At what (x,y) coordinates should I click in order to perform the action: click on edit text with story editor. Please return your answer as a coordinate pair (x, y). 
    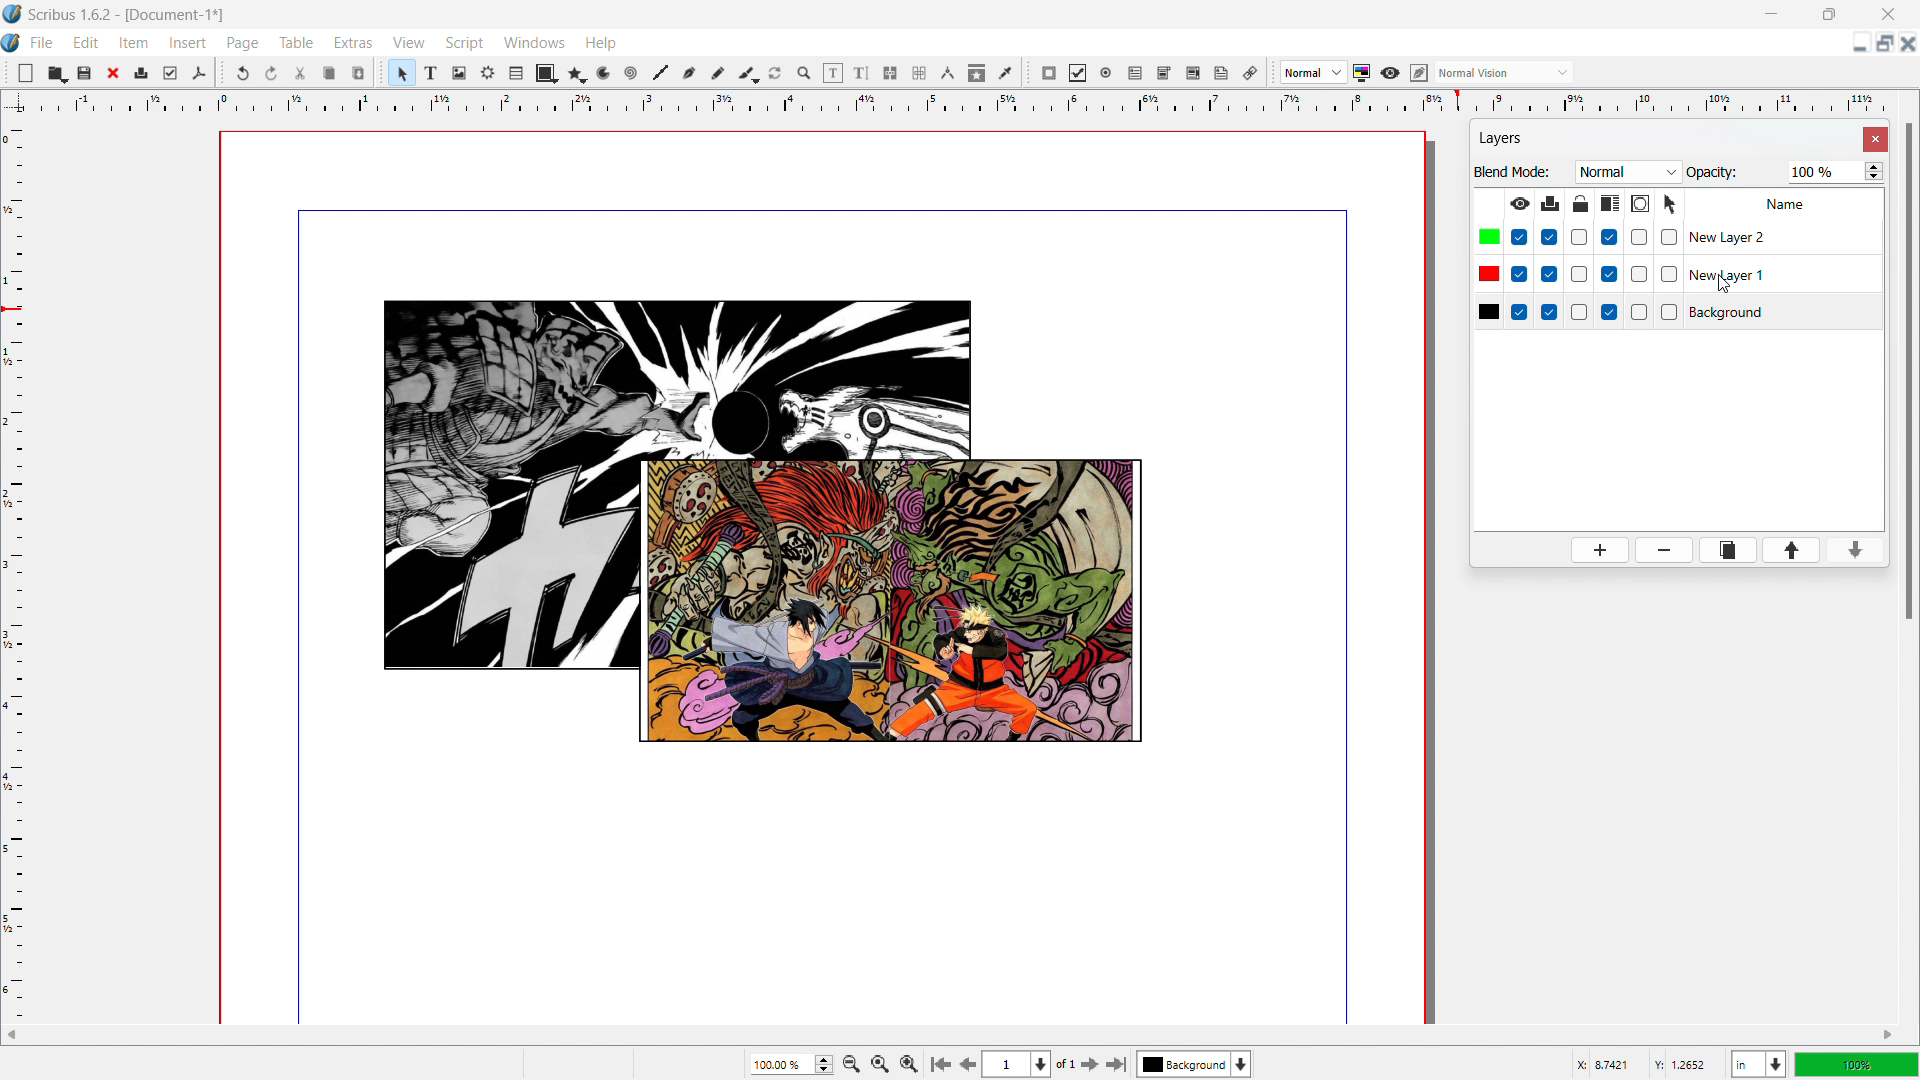
    Looking at the image, I should click on (862, 73).